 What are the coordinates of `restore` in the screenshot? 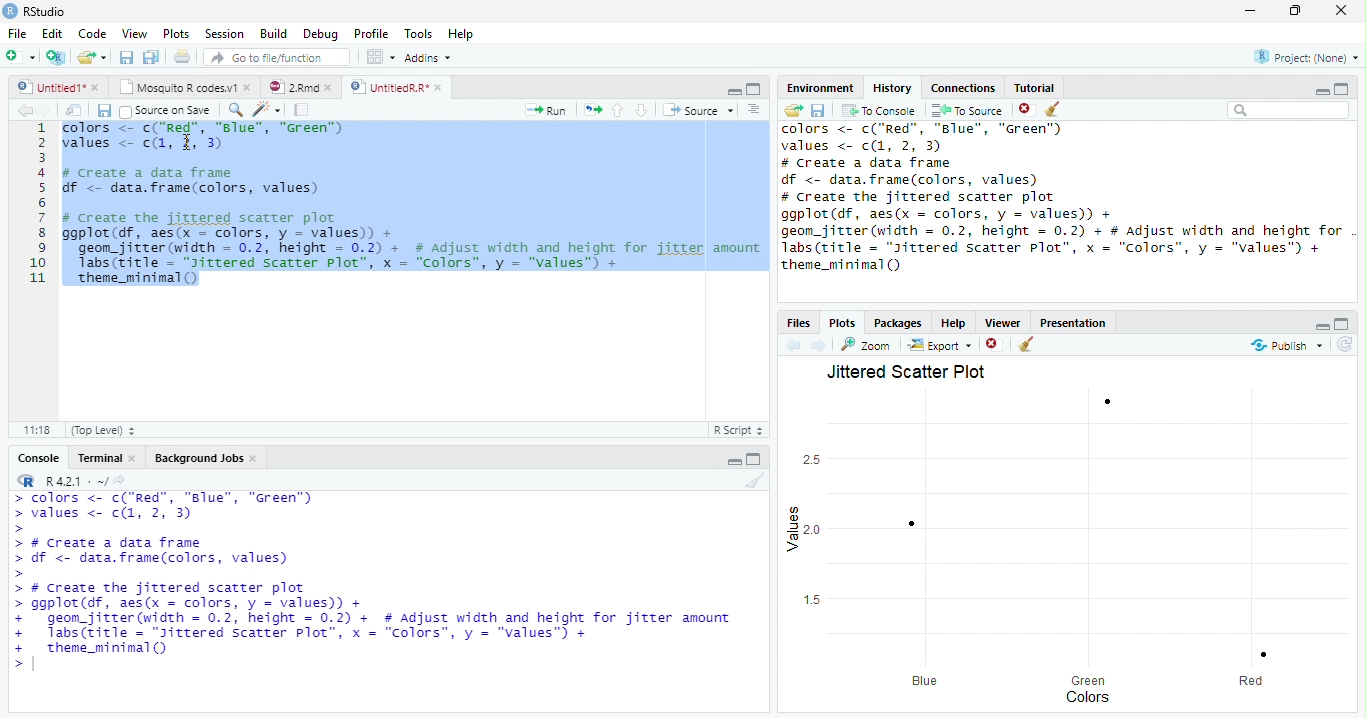 It's located at (1295, 11).